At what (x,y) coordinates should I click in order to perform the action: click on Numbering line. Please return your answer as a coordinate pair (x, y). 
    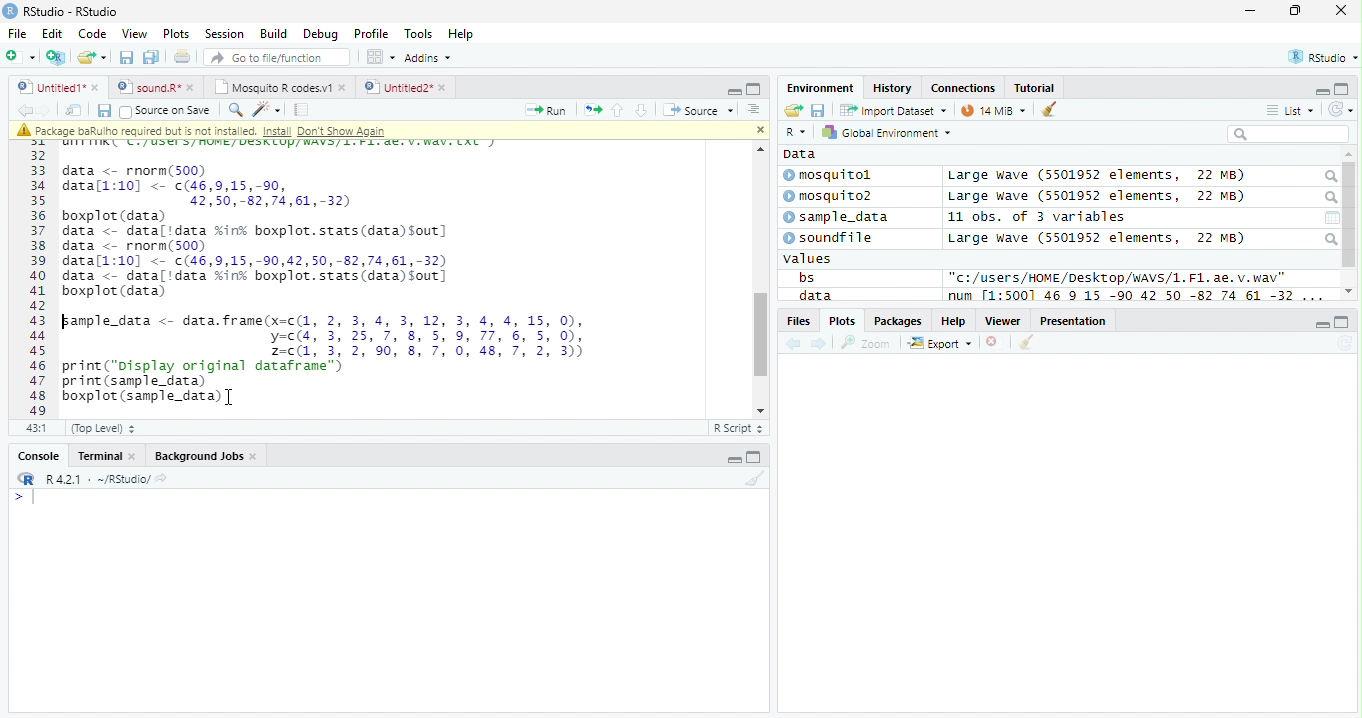
    Looking at the image, I should click on (37, 278).